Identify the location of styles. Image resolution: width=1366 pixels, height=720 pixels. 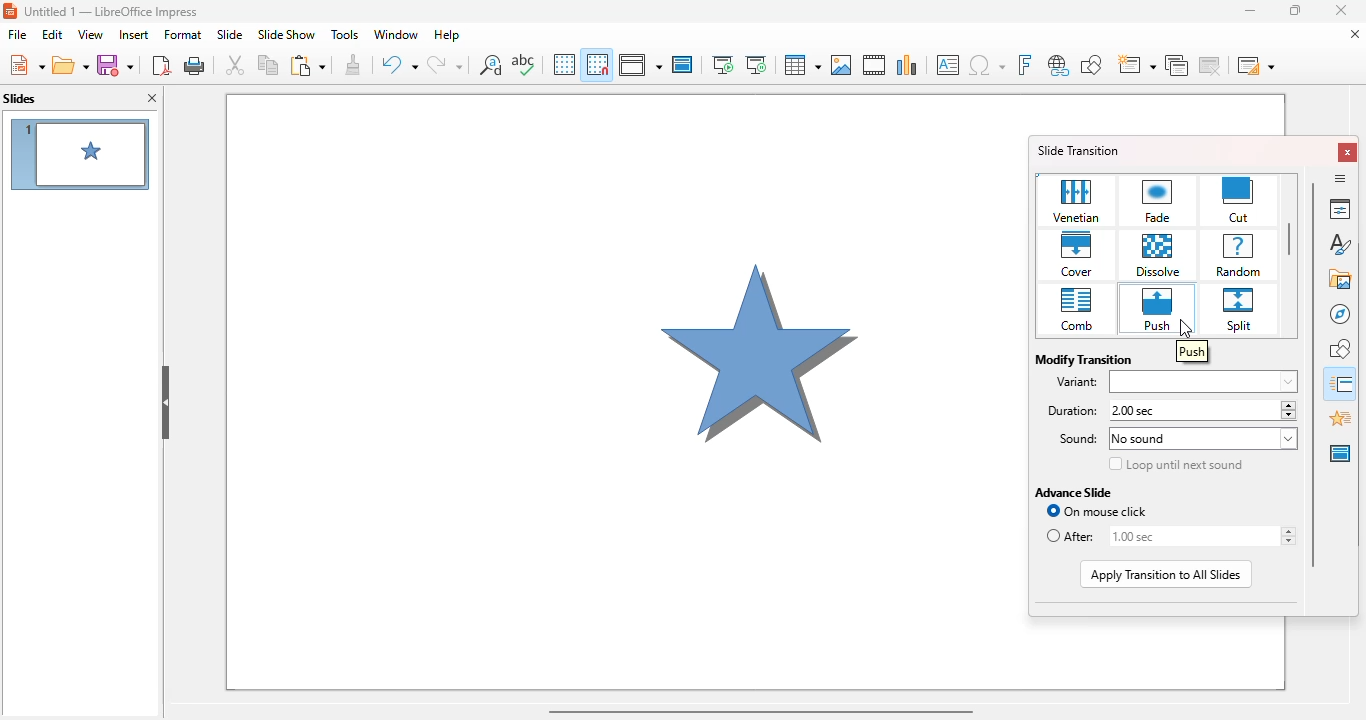
(1341, 242).